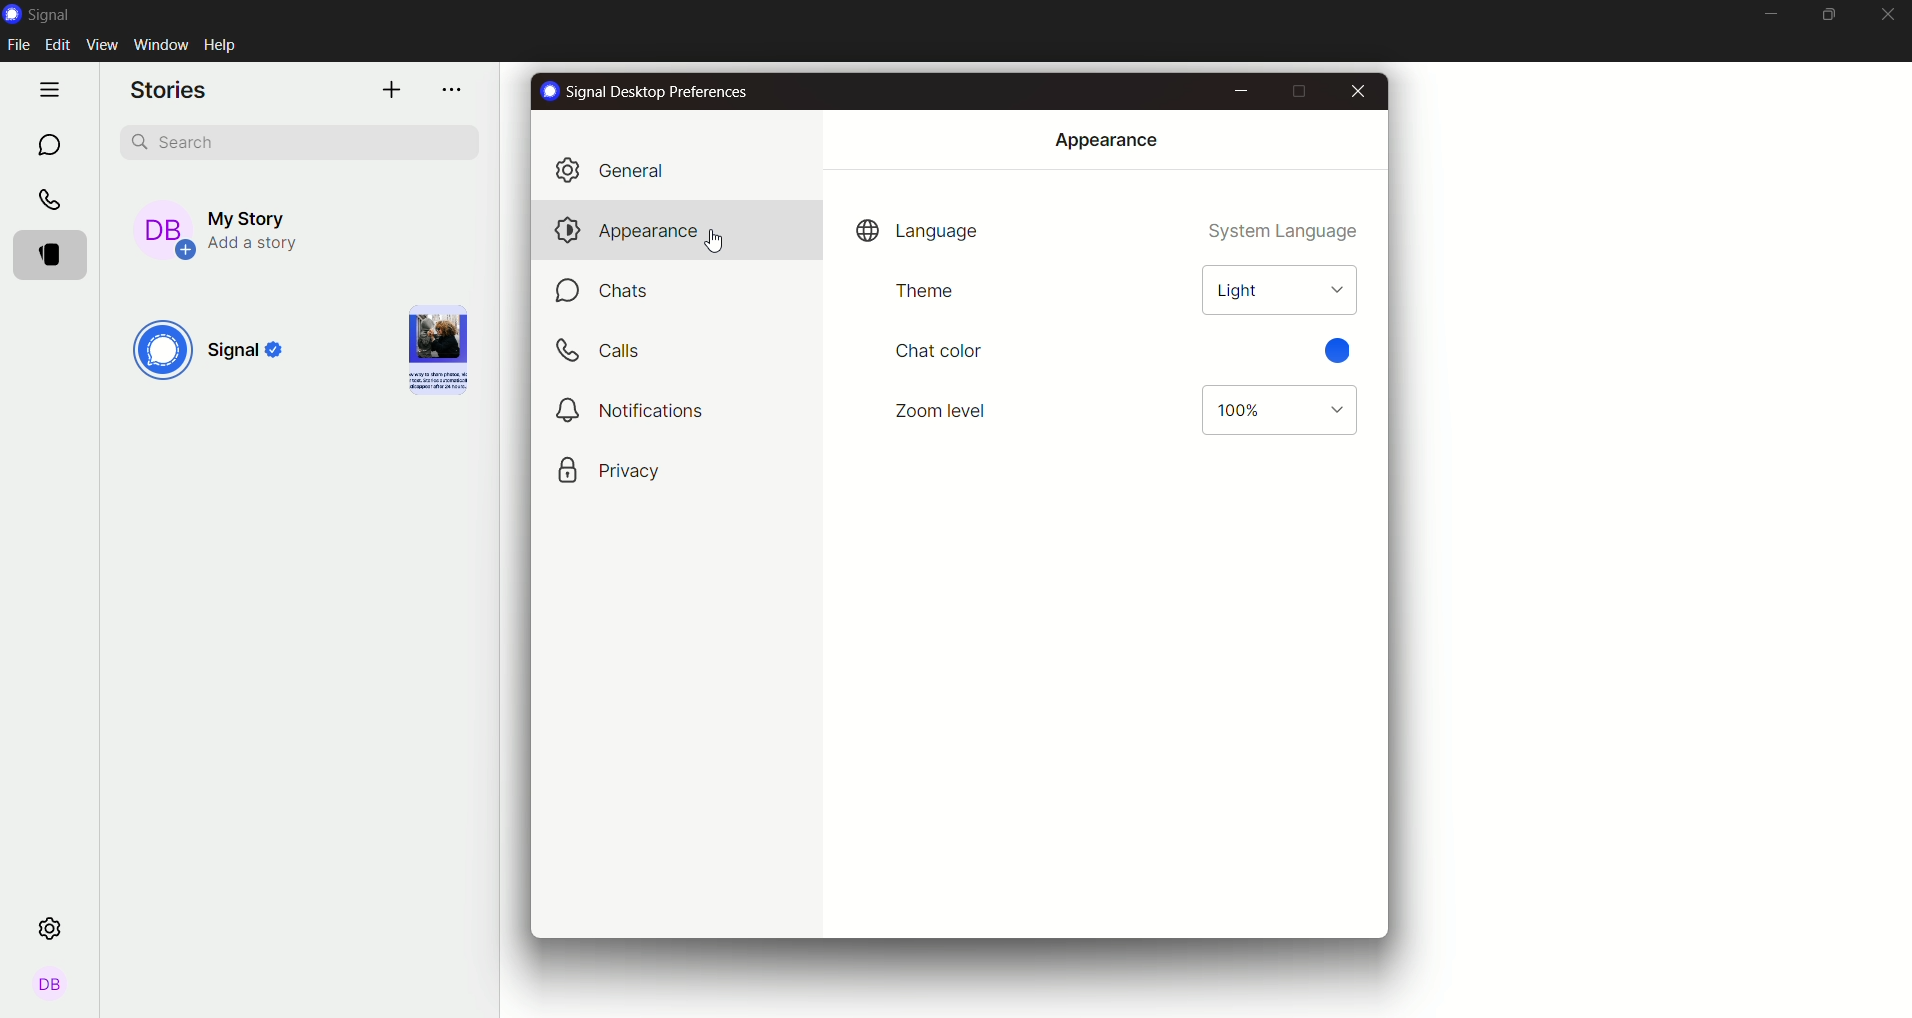  Describe the element at coordinates (1356, 91) in the screenshot. I see `close` at that location.